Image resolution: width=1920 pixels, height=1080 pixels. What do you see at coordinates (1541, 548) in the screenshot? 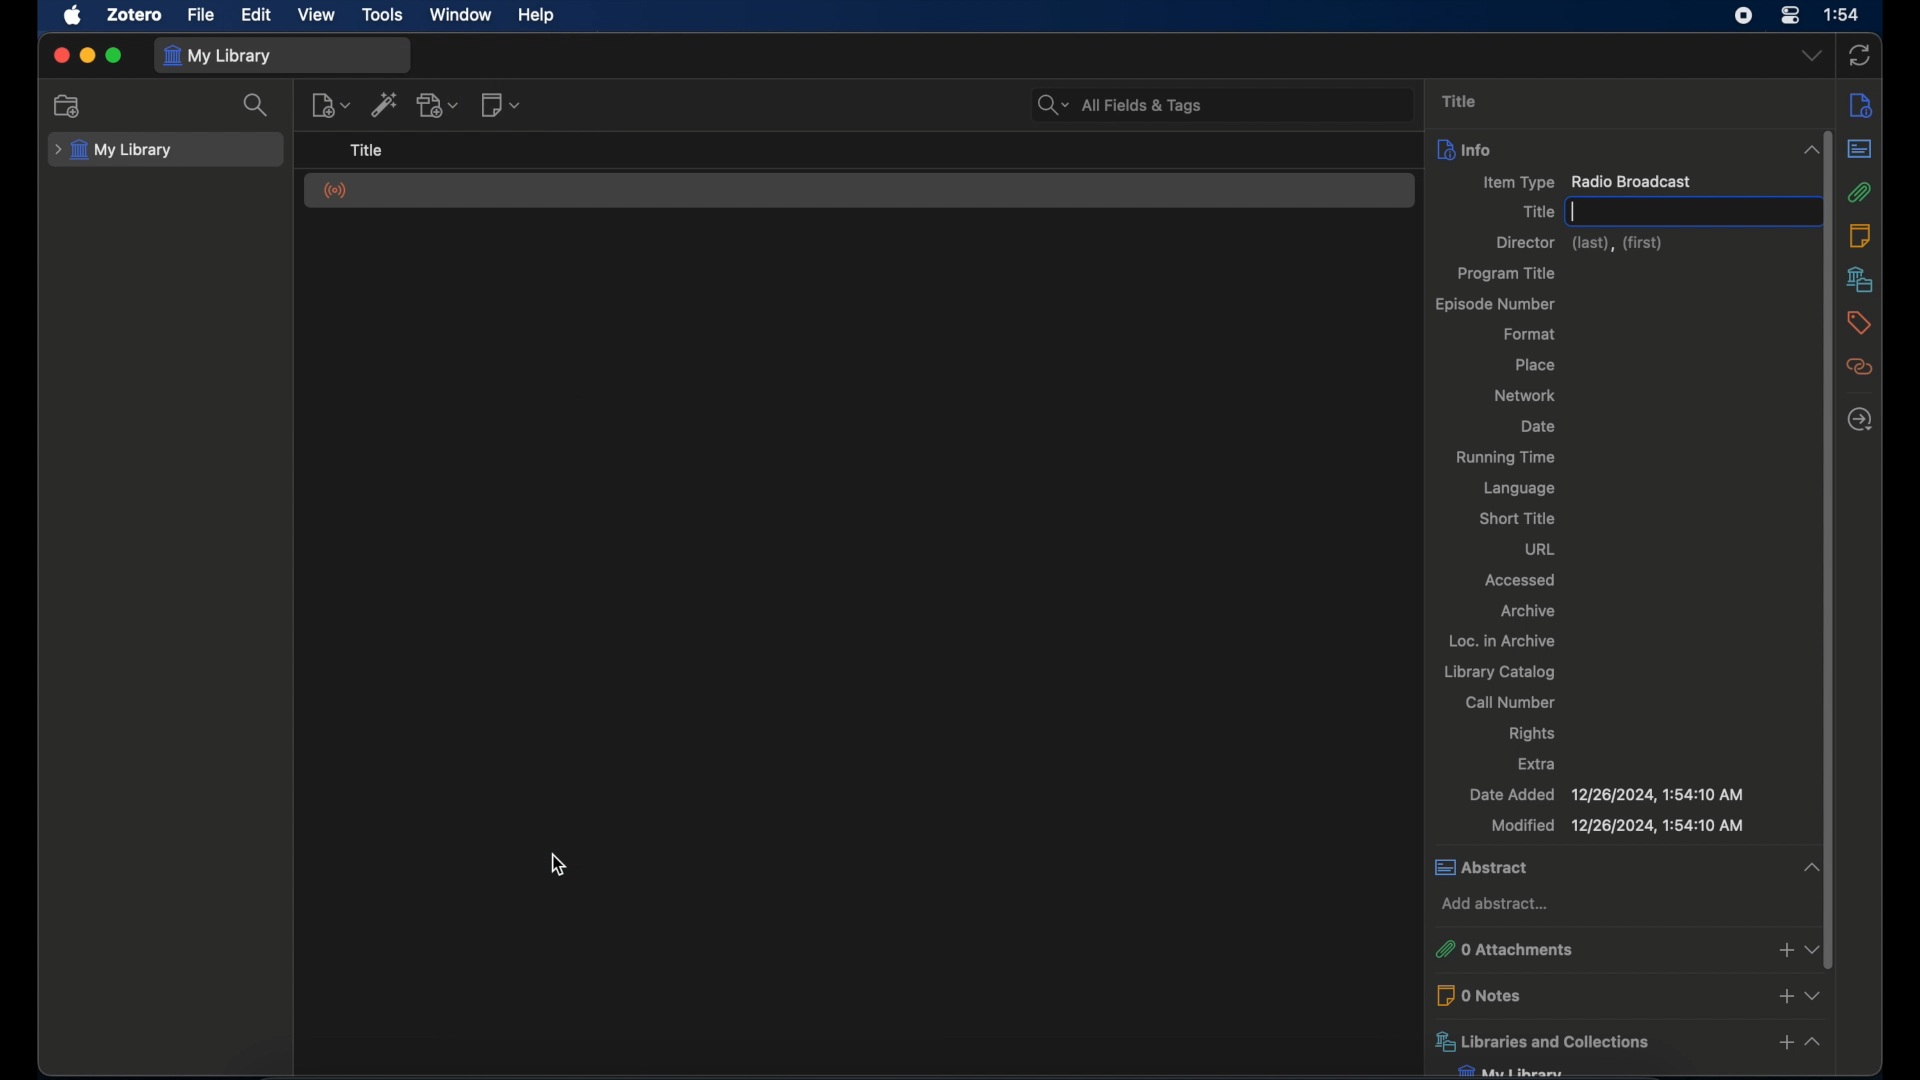
I see `url` at bounding box center [1541, 548].